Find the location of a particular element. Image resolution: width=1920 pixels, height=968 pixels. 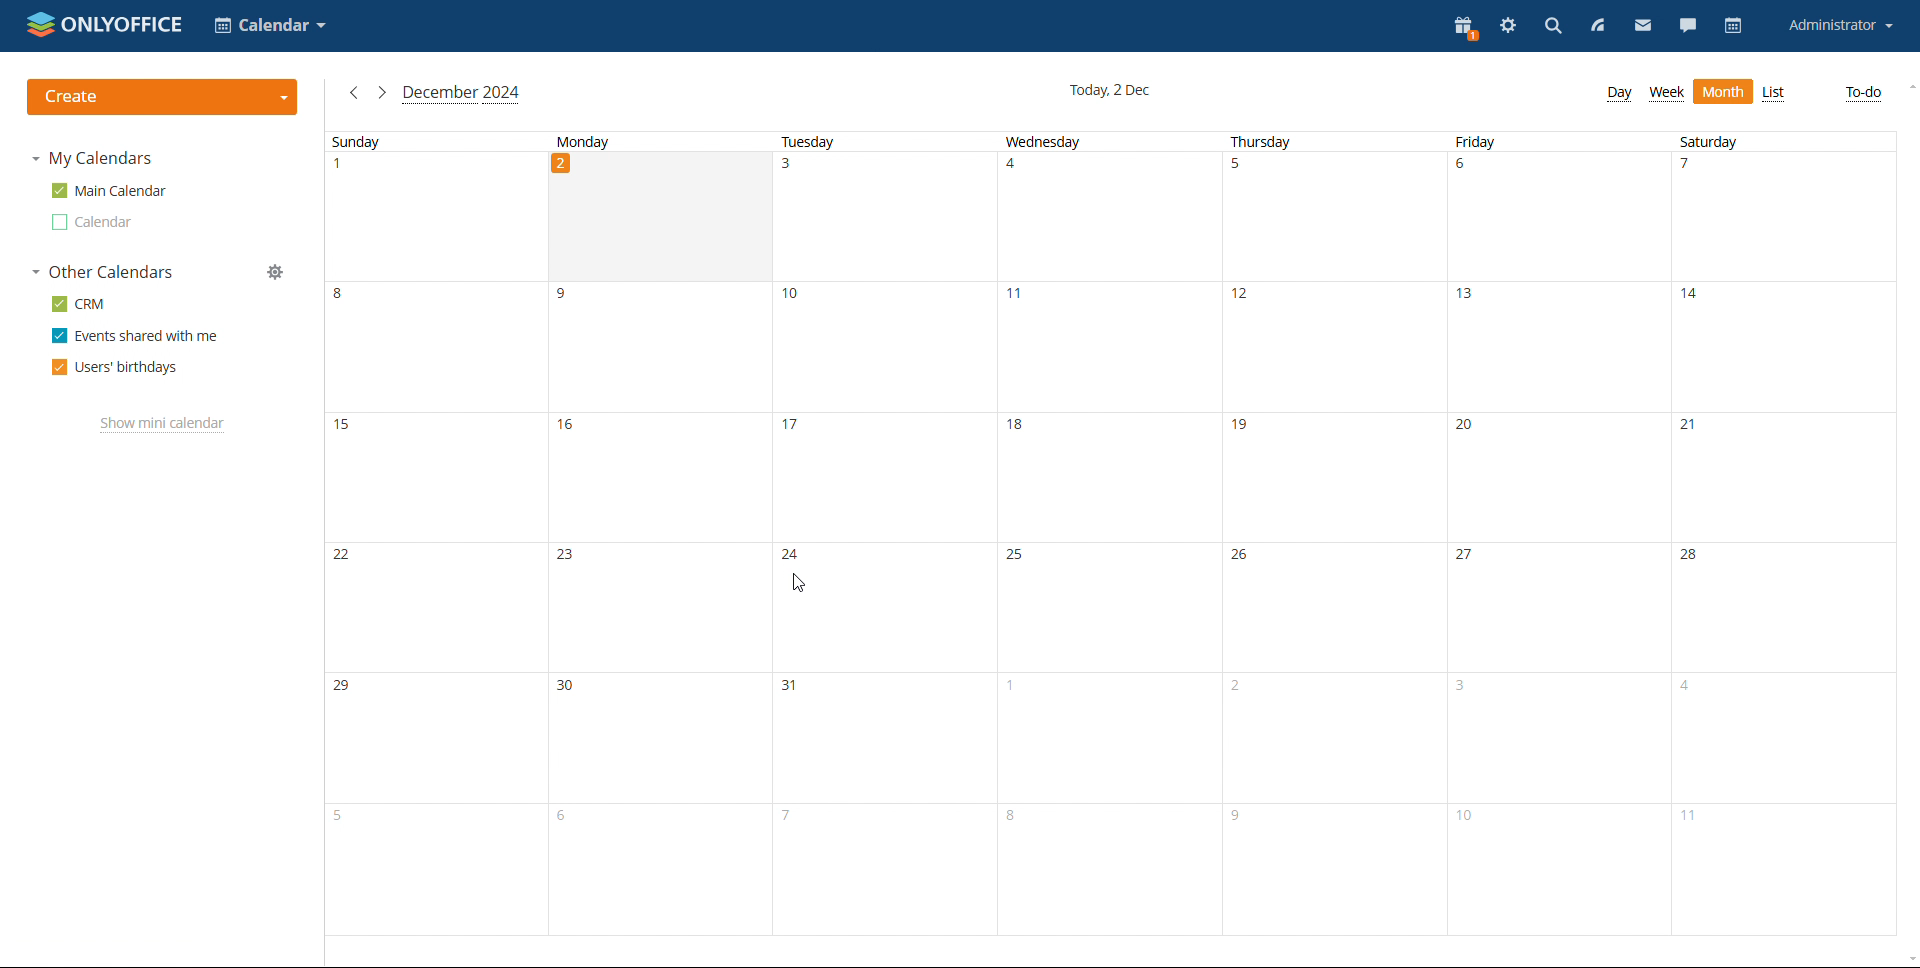

Sunday is located at coordinates (355, 142).